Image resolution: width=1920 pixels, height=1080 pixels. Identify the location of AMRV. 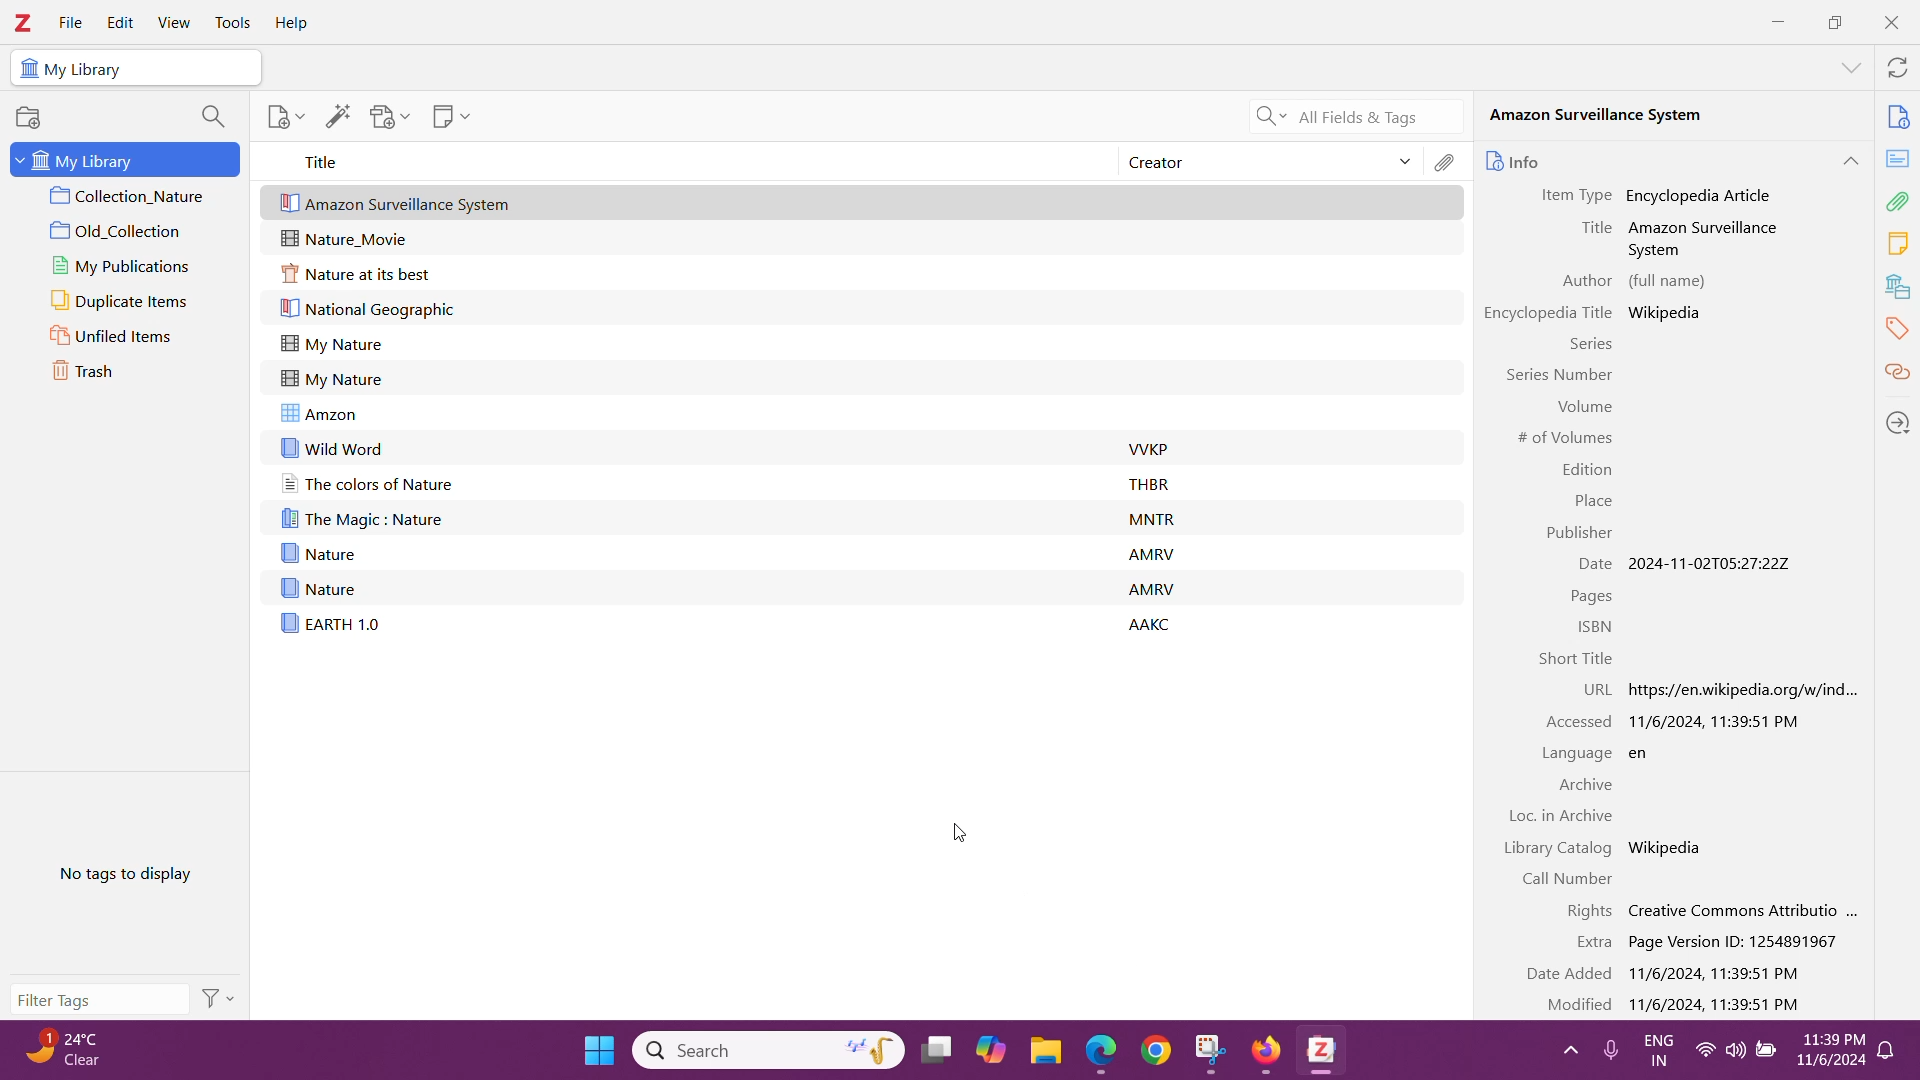
(1151, 588).